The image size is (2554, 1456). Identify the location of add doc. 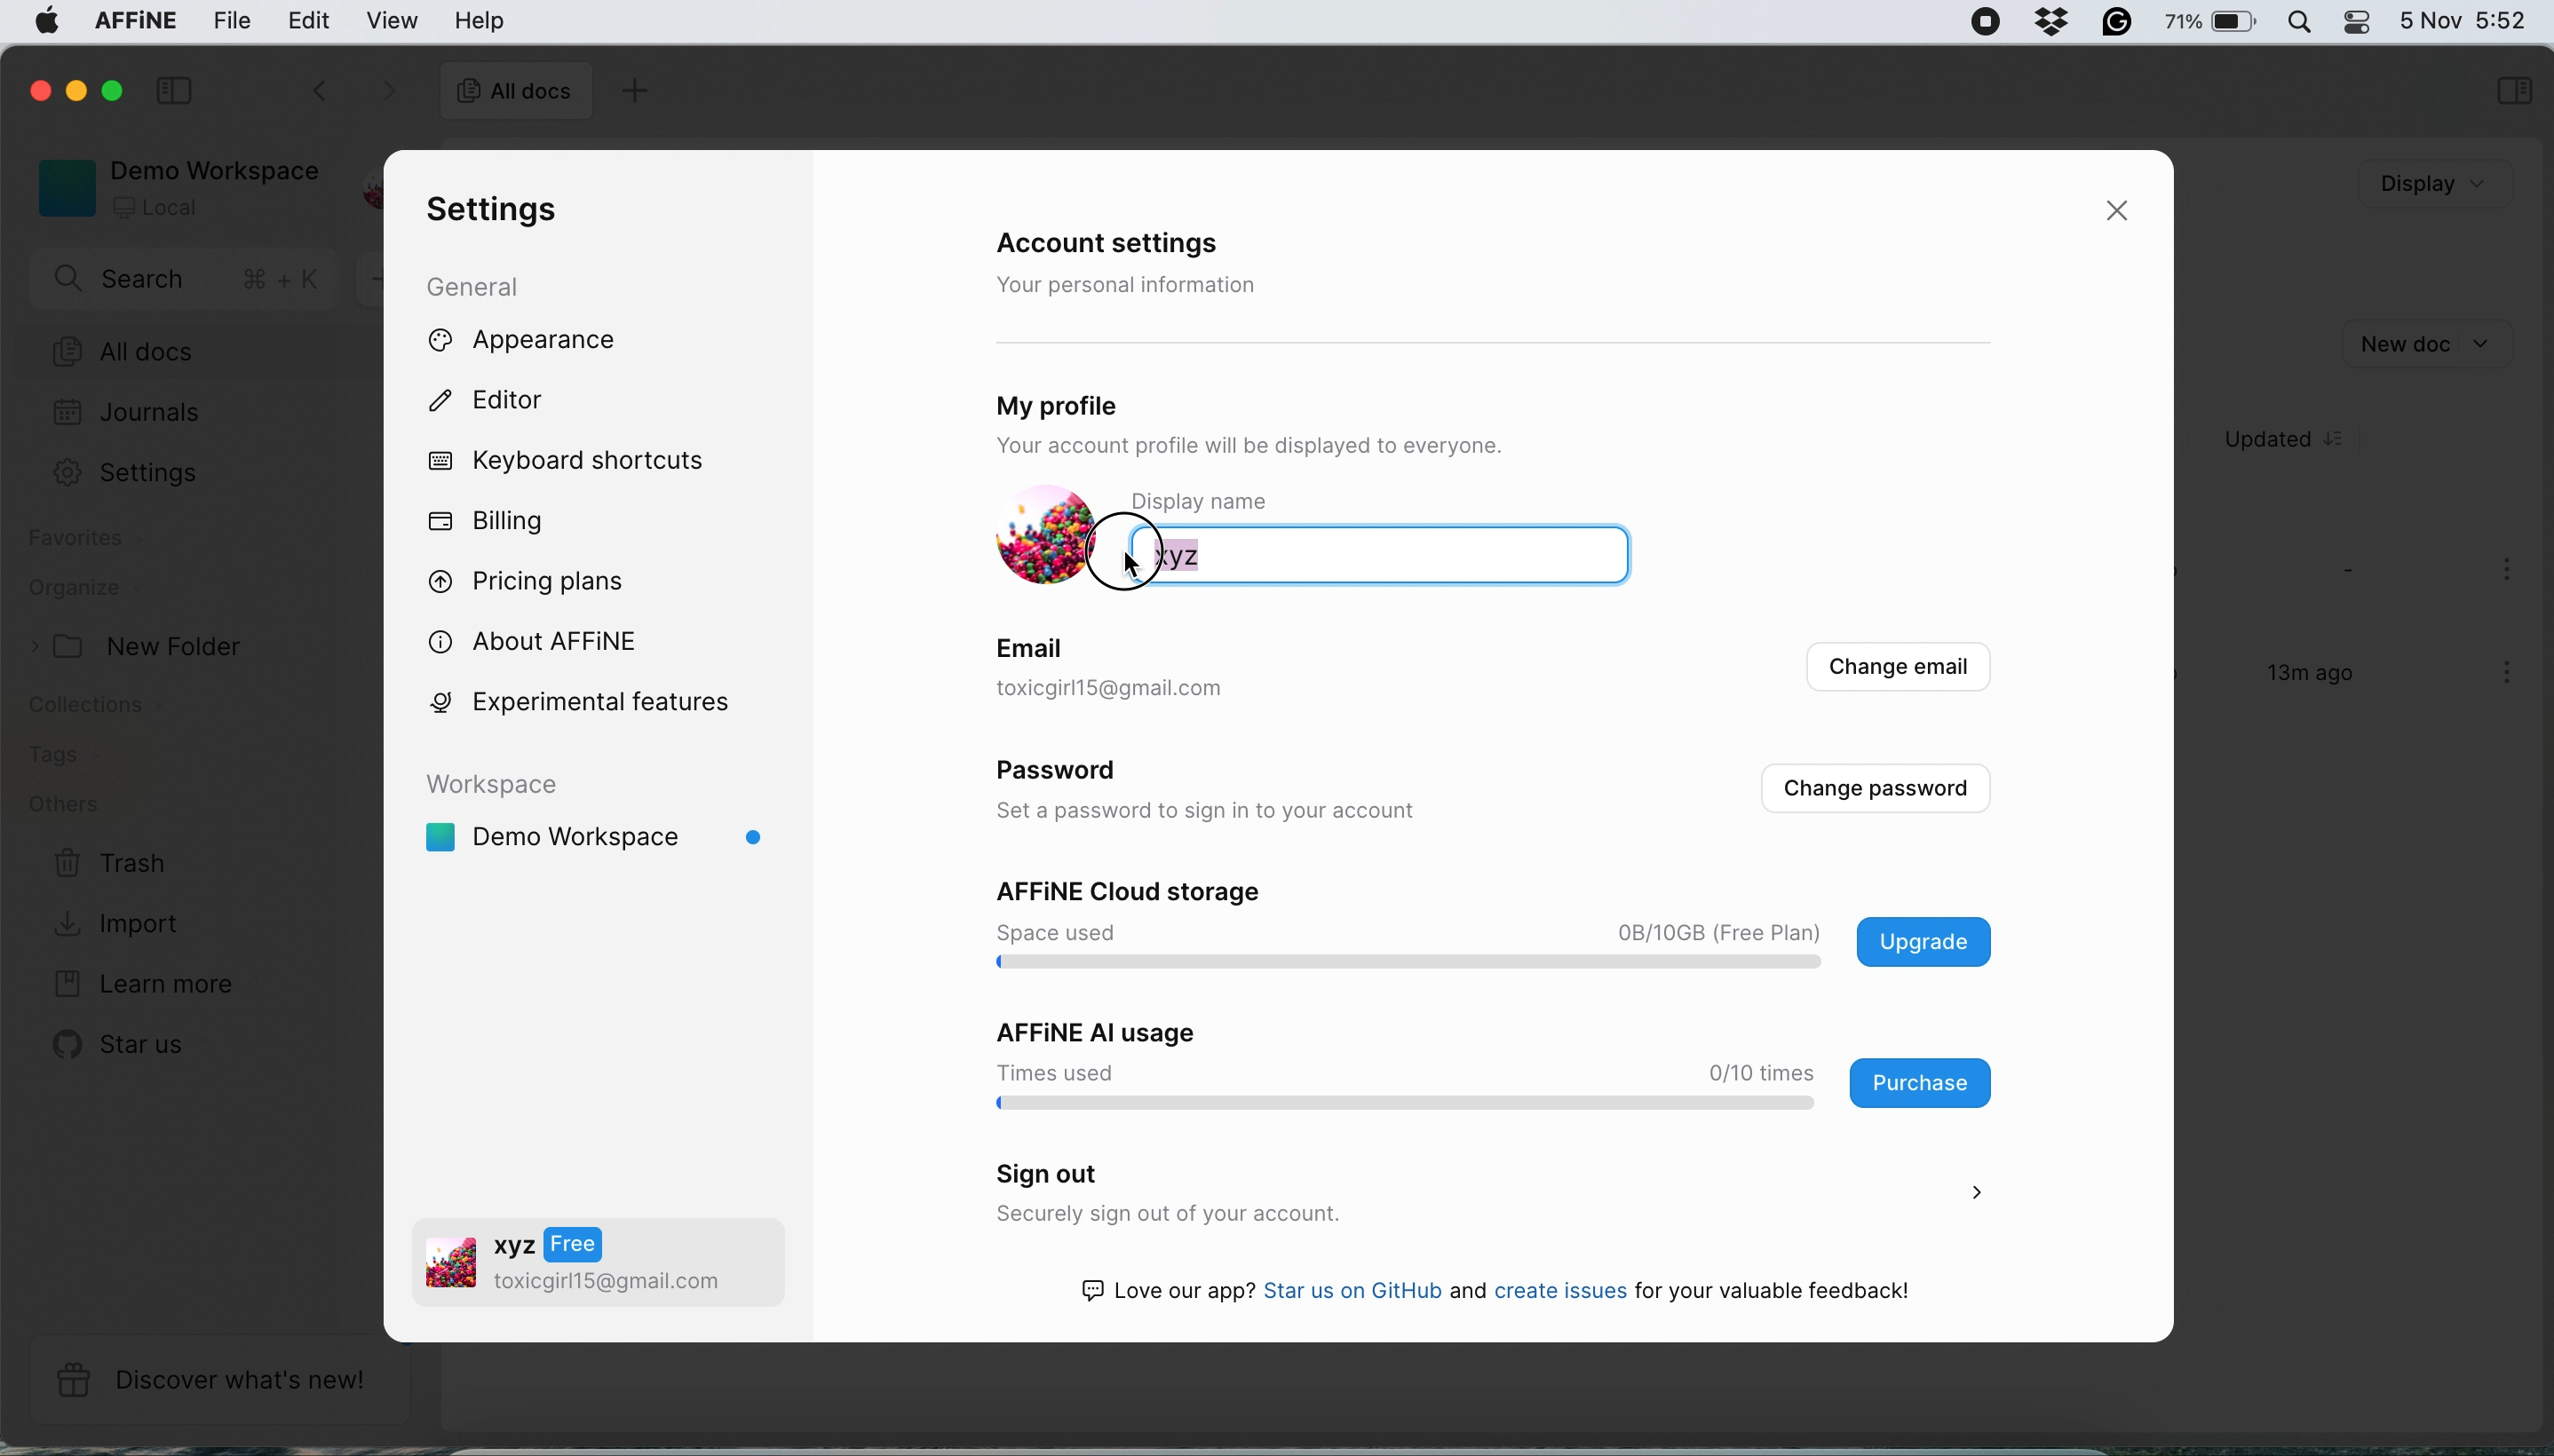
(631, 94).